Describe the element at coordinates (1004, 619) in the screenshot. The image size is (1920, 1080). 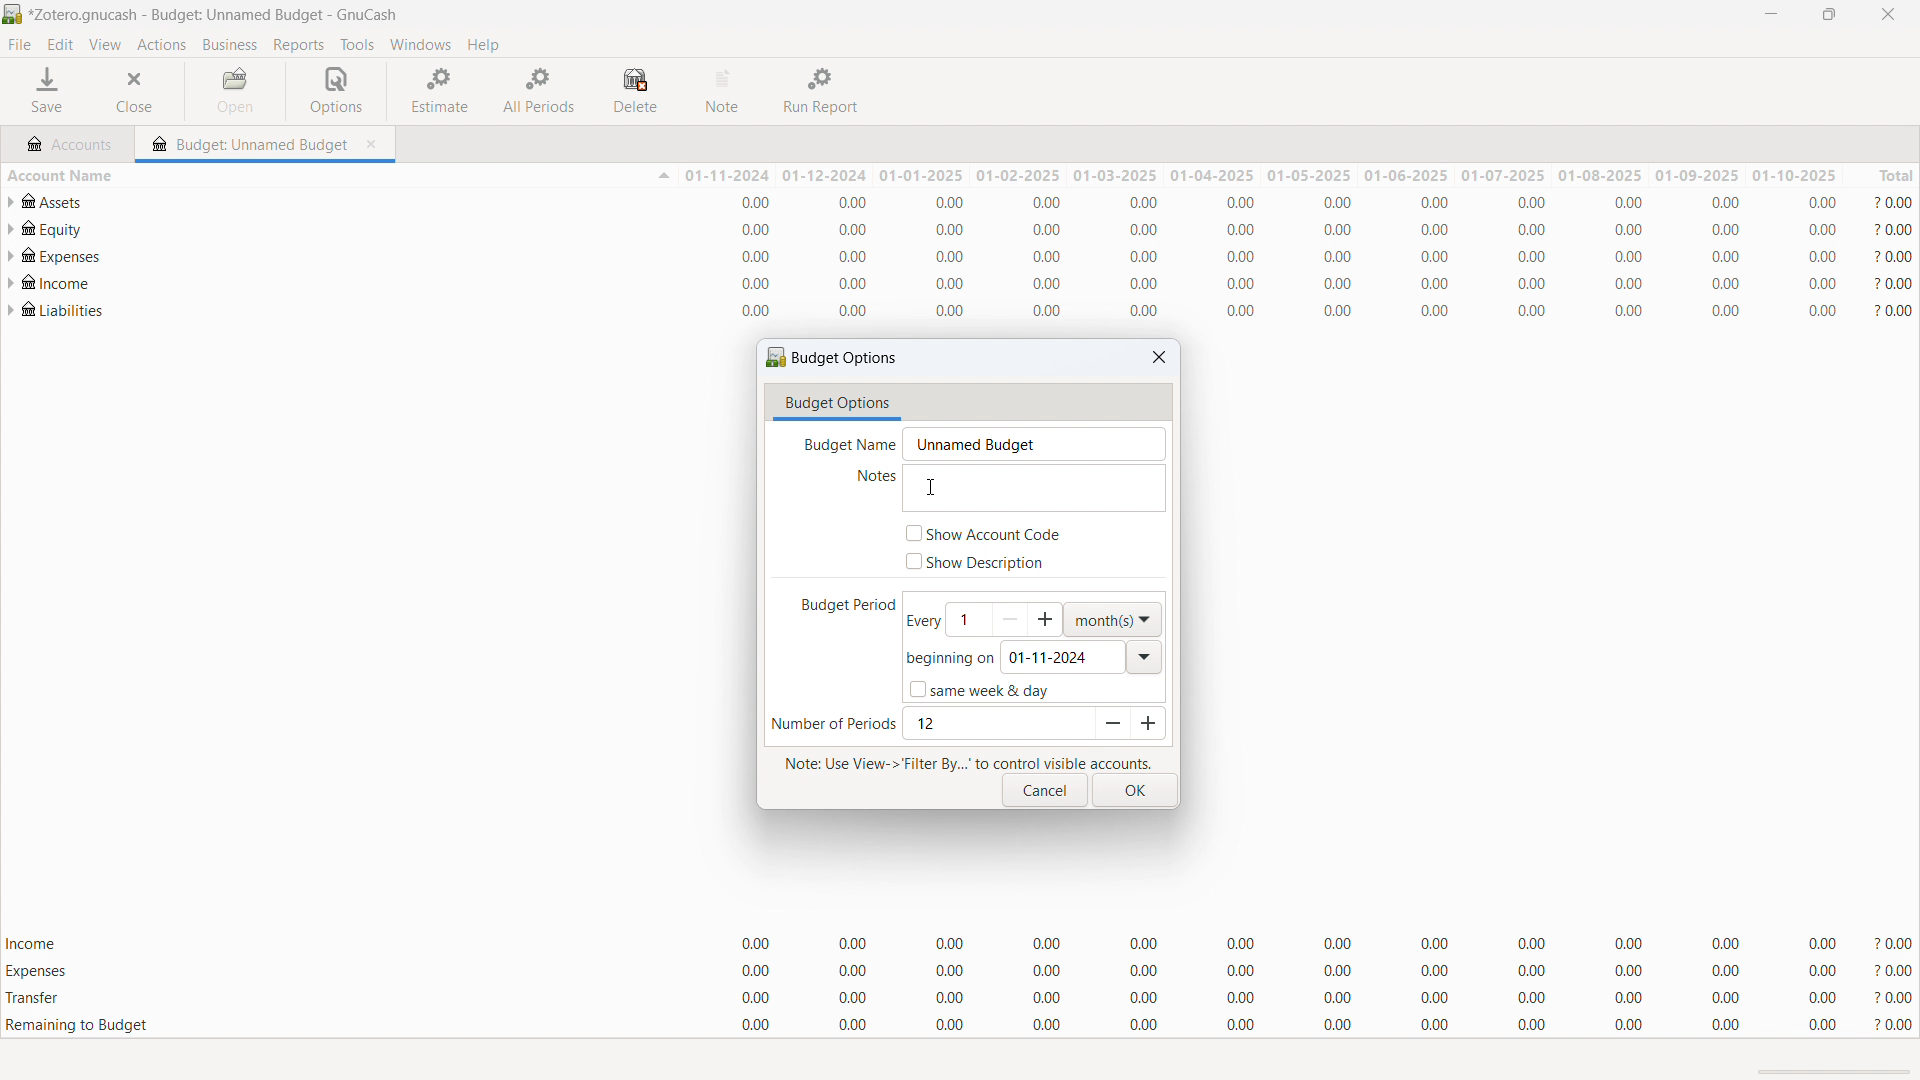
I see `set budget period` at that location.